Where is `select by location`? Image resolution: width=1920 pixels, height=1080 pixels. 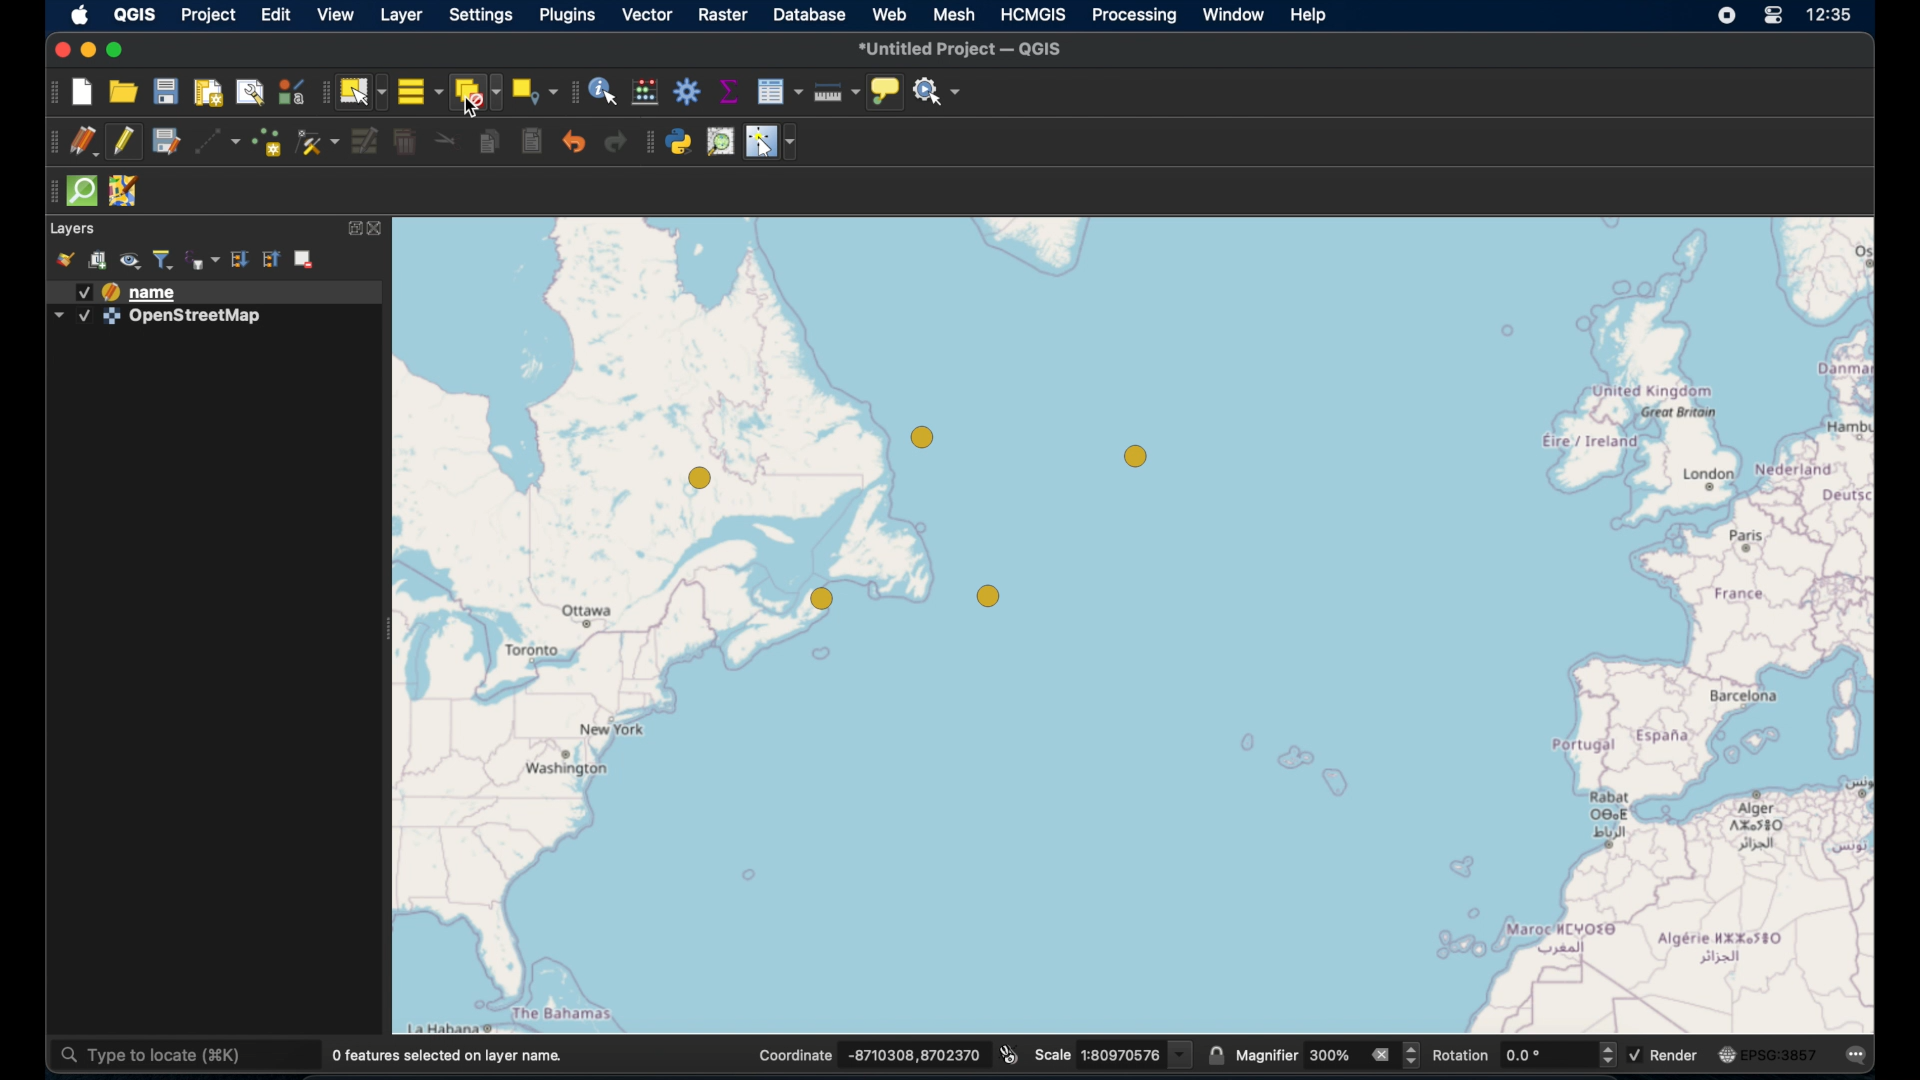
select by location is located at coordinates (534, 89).